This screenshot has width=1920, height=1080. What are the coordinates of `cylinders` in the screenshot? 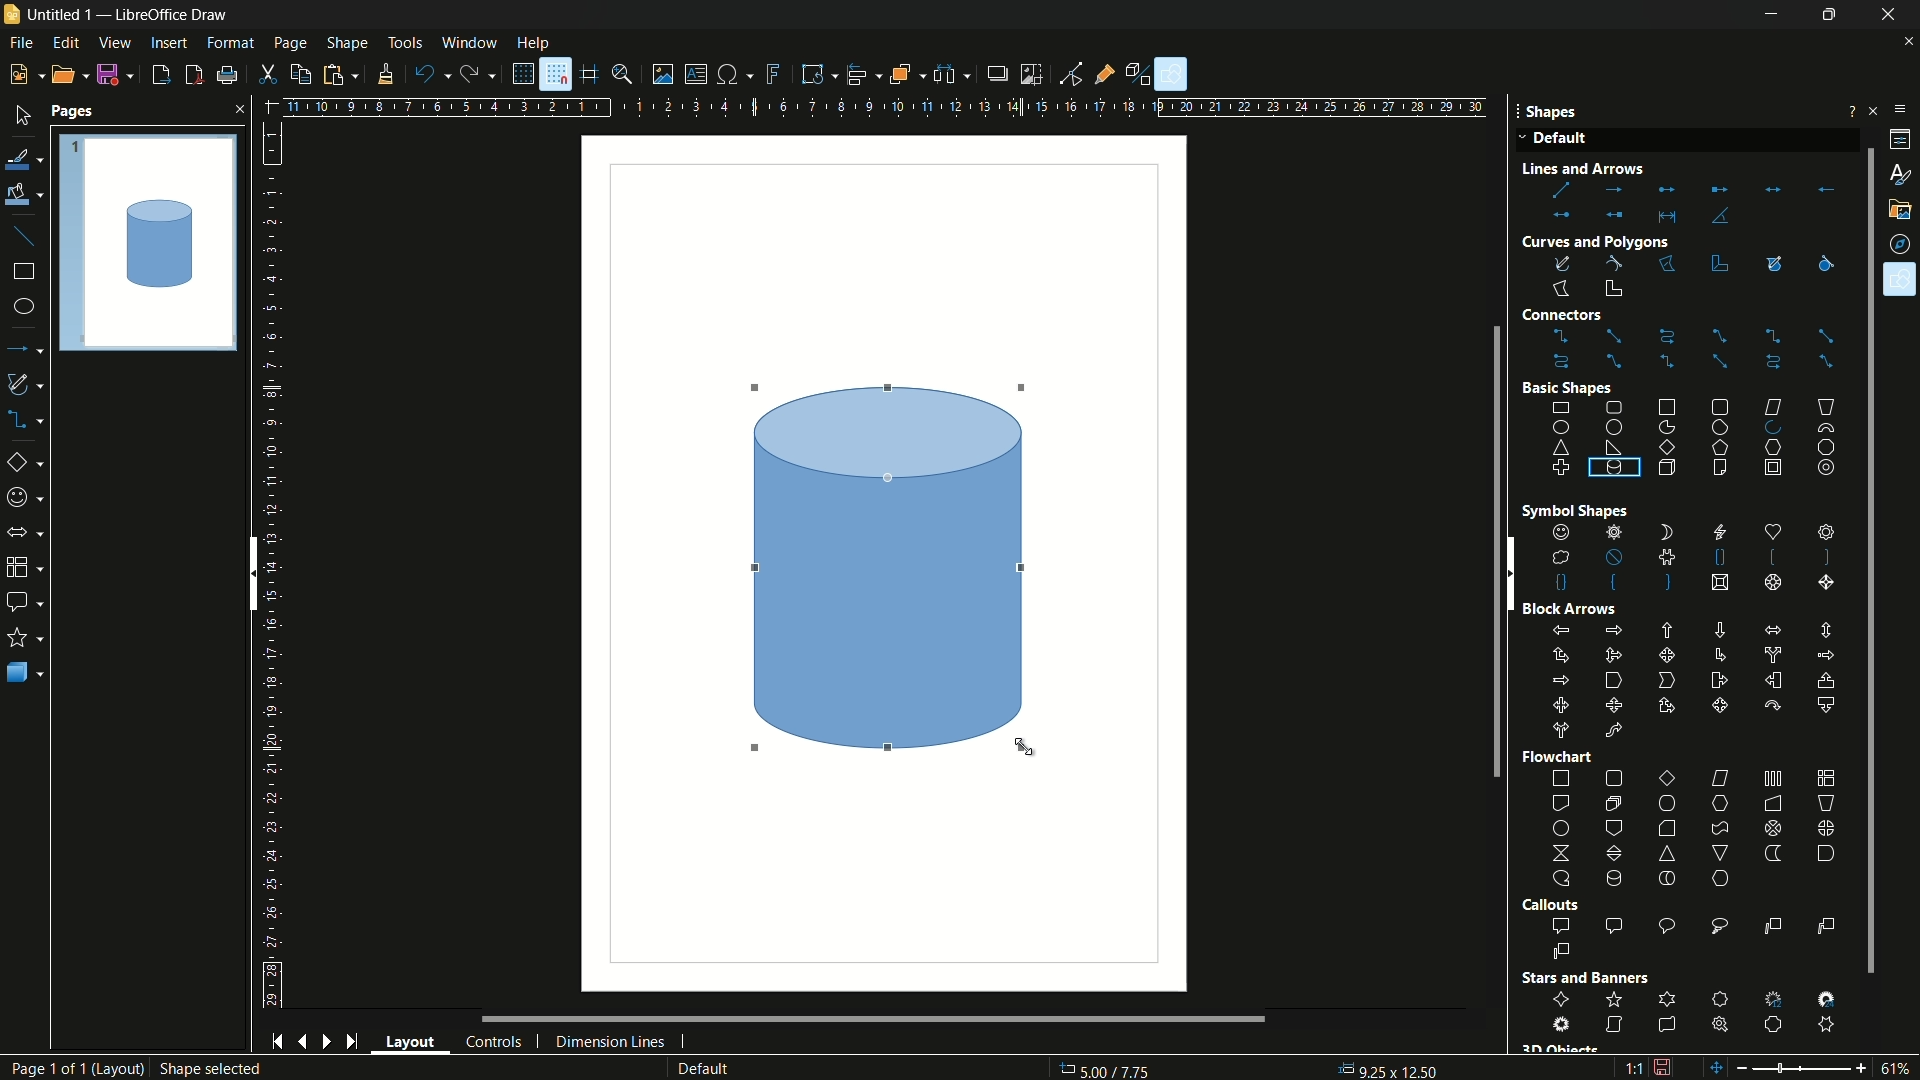 It's located at (1639, 498).